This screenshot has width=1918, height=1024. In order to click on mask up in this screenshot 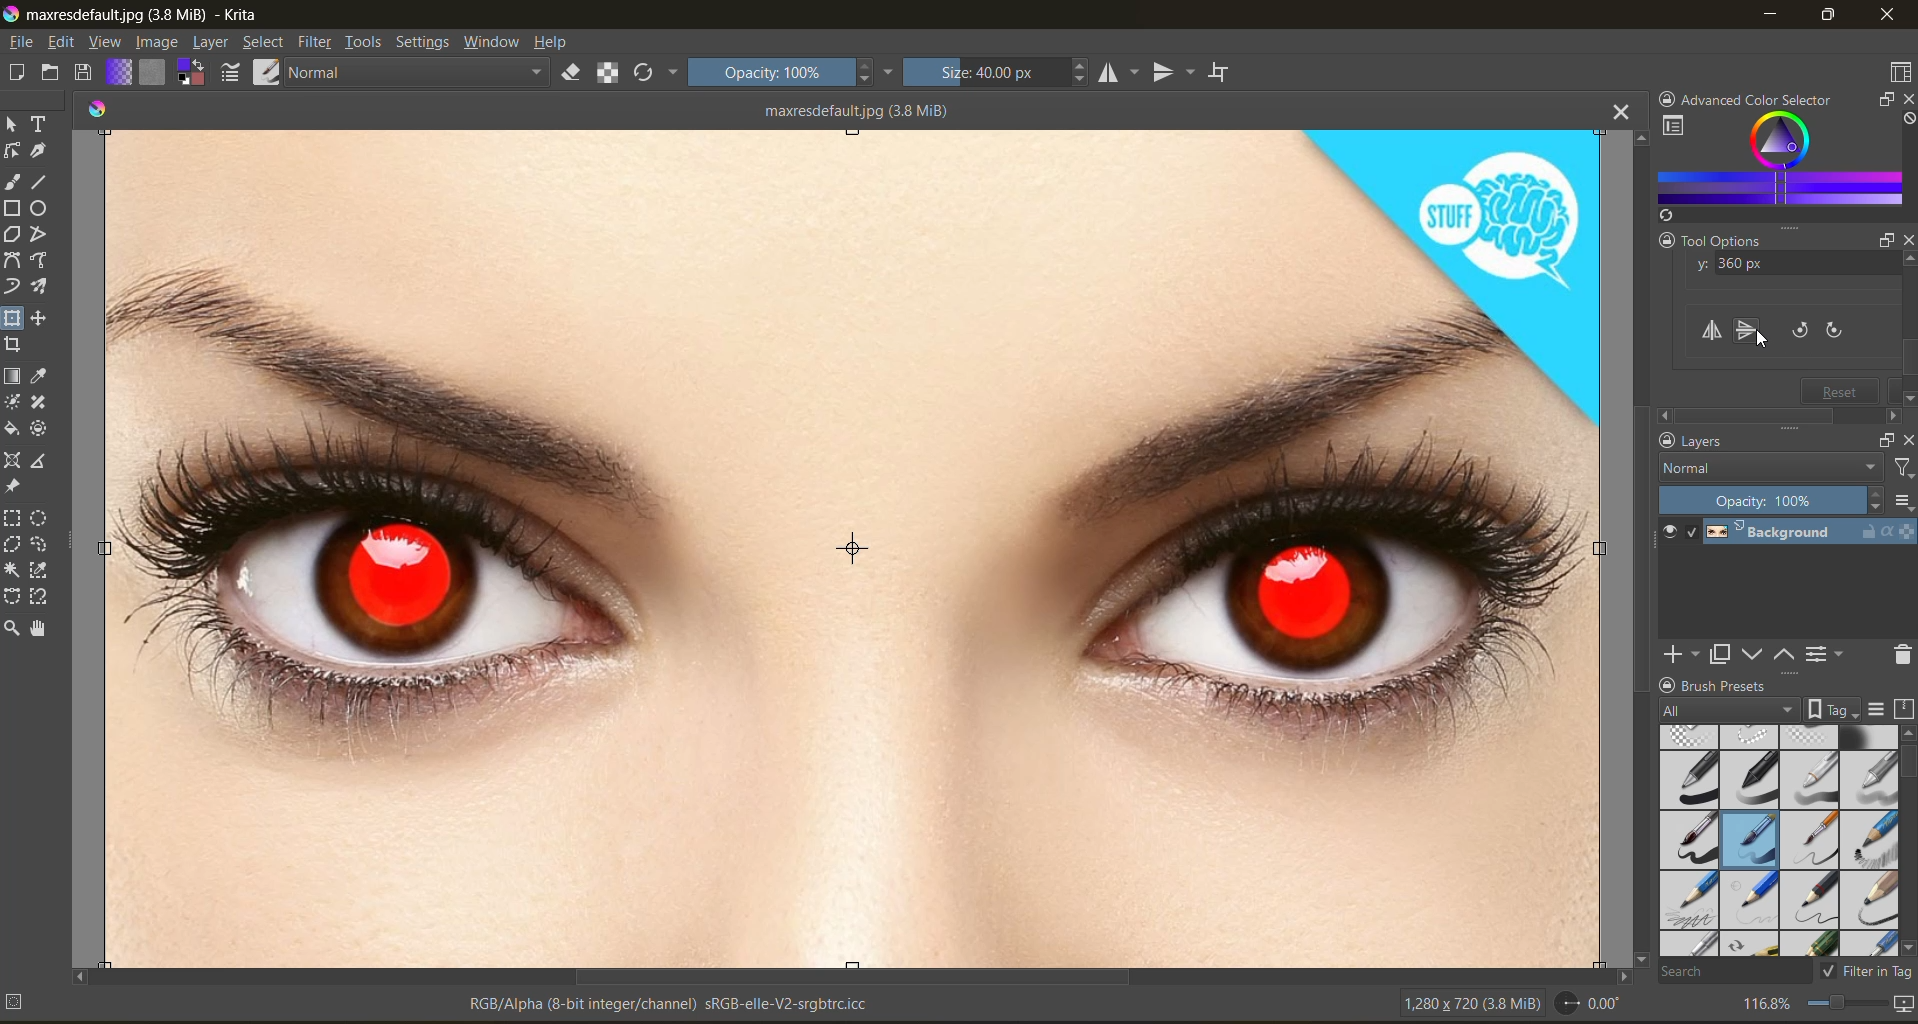, I will do `click(1788, 655)`.